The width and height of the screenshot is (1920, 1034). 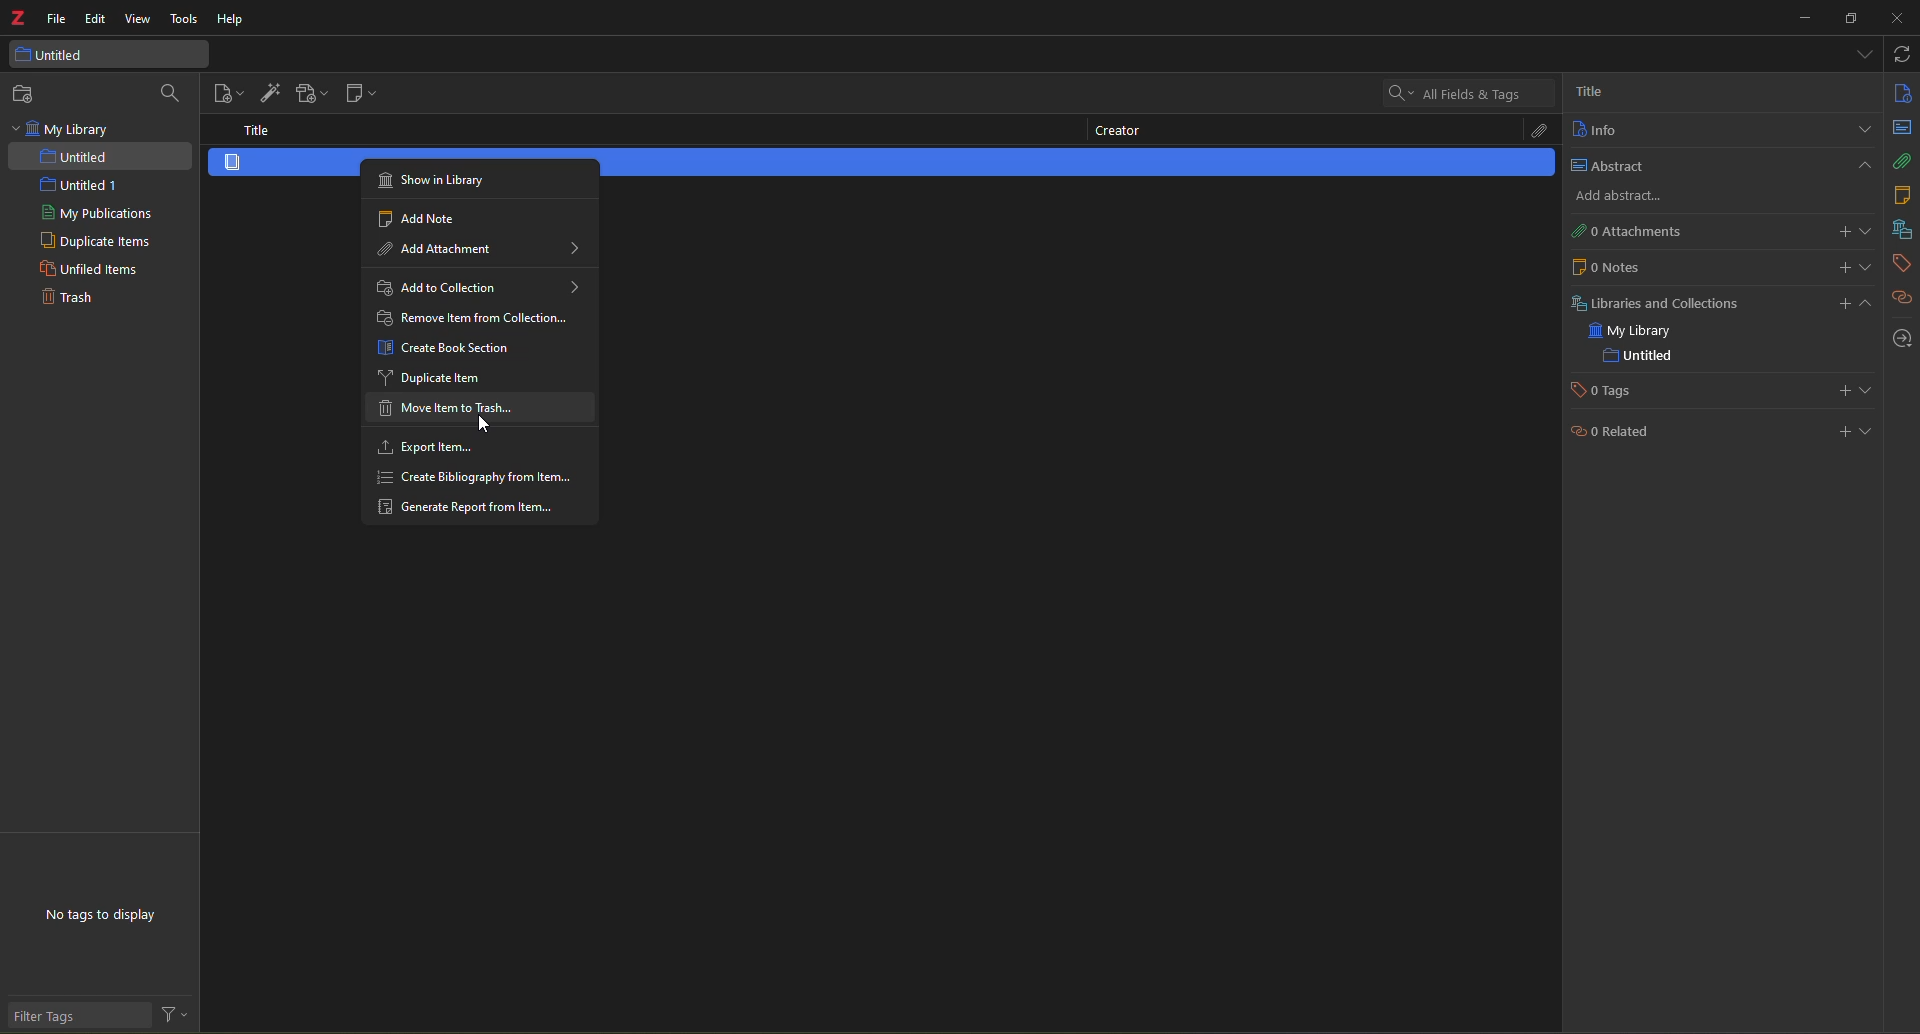 I want to click on expand, so click(x=1870, y=430).